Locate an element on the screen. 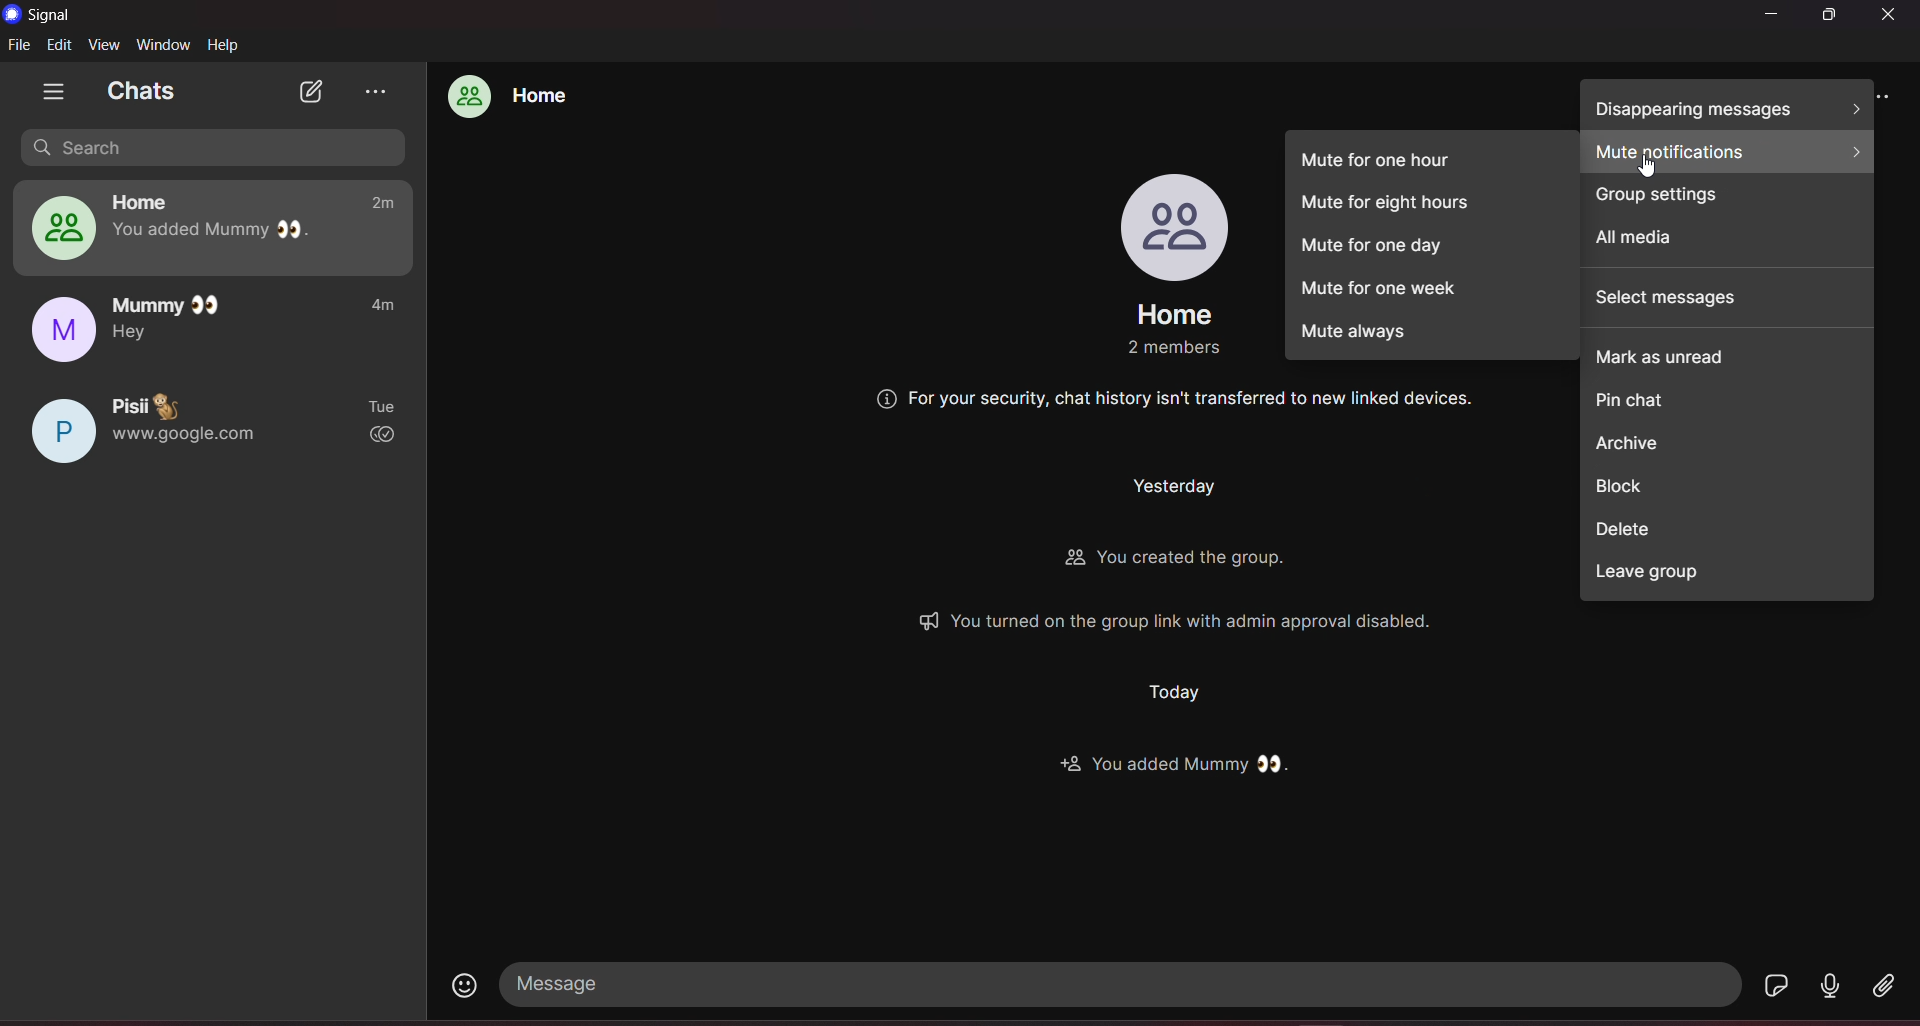 This screenshot has width=1920, height=1026. new chat is located at coordinates (312, 92).